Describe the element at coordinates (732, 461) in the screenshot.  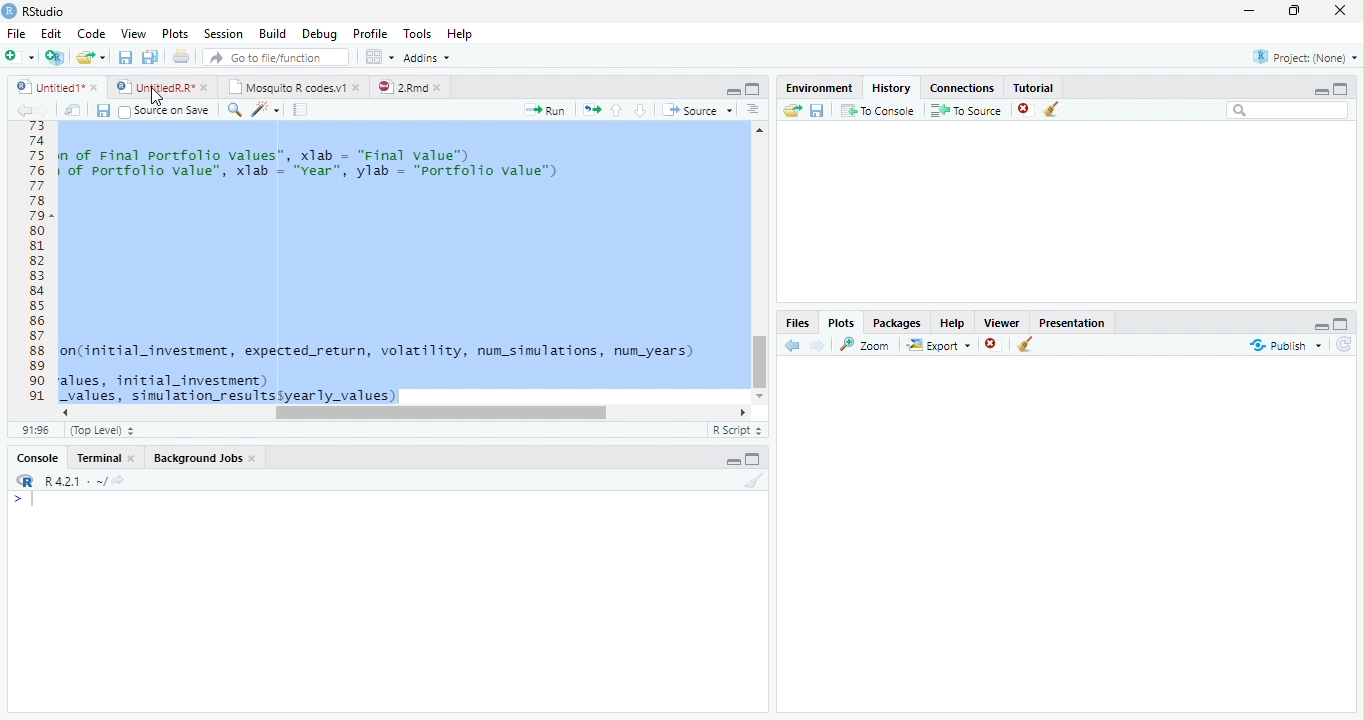
I see `Hide` at that location.